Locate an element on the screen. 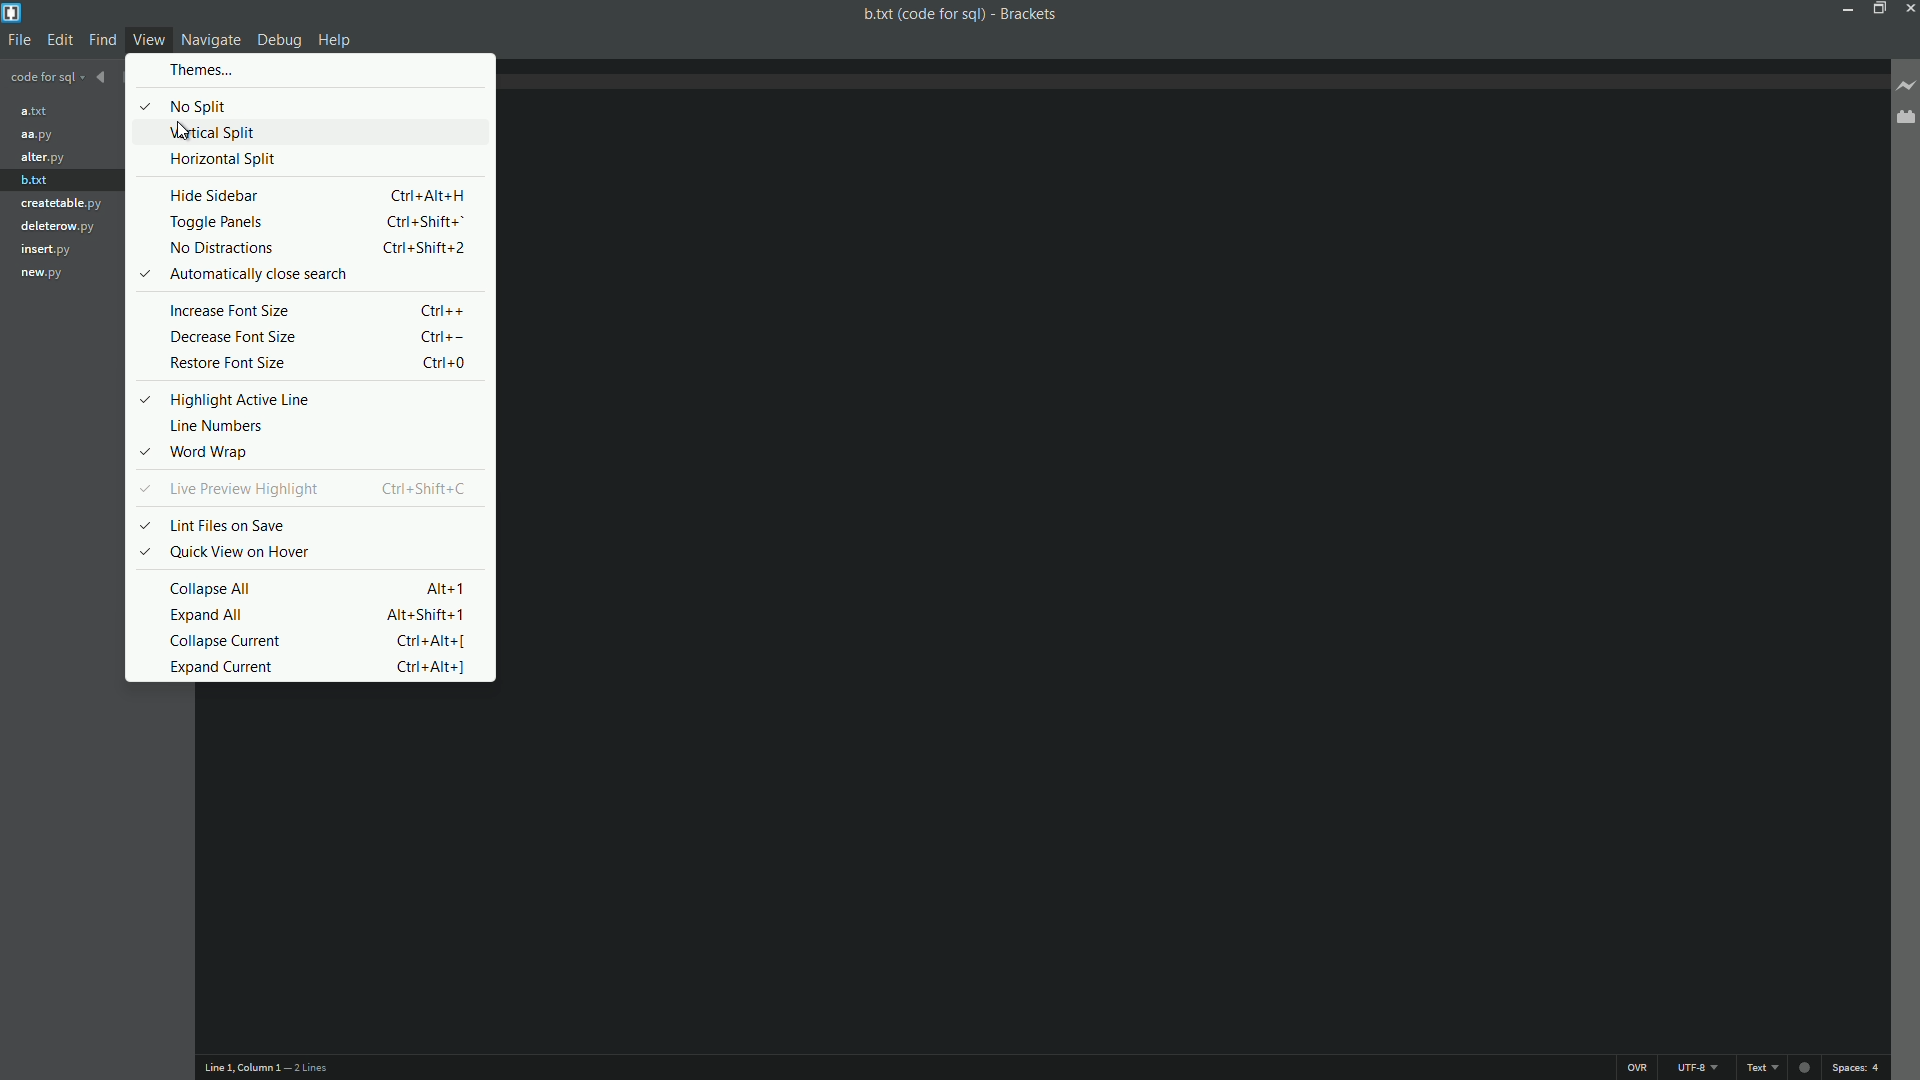 The height and width of the screenshot is (1080, 1920). find menu is located at coordinates (104, 39).